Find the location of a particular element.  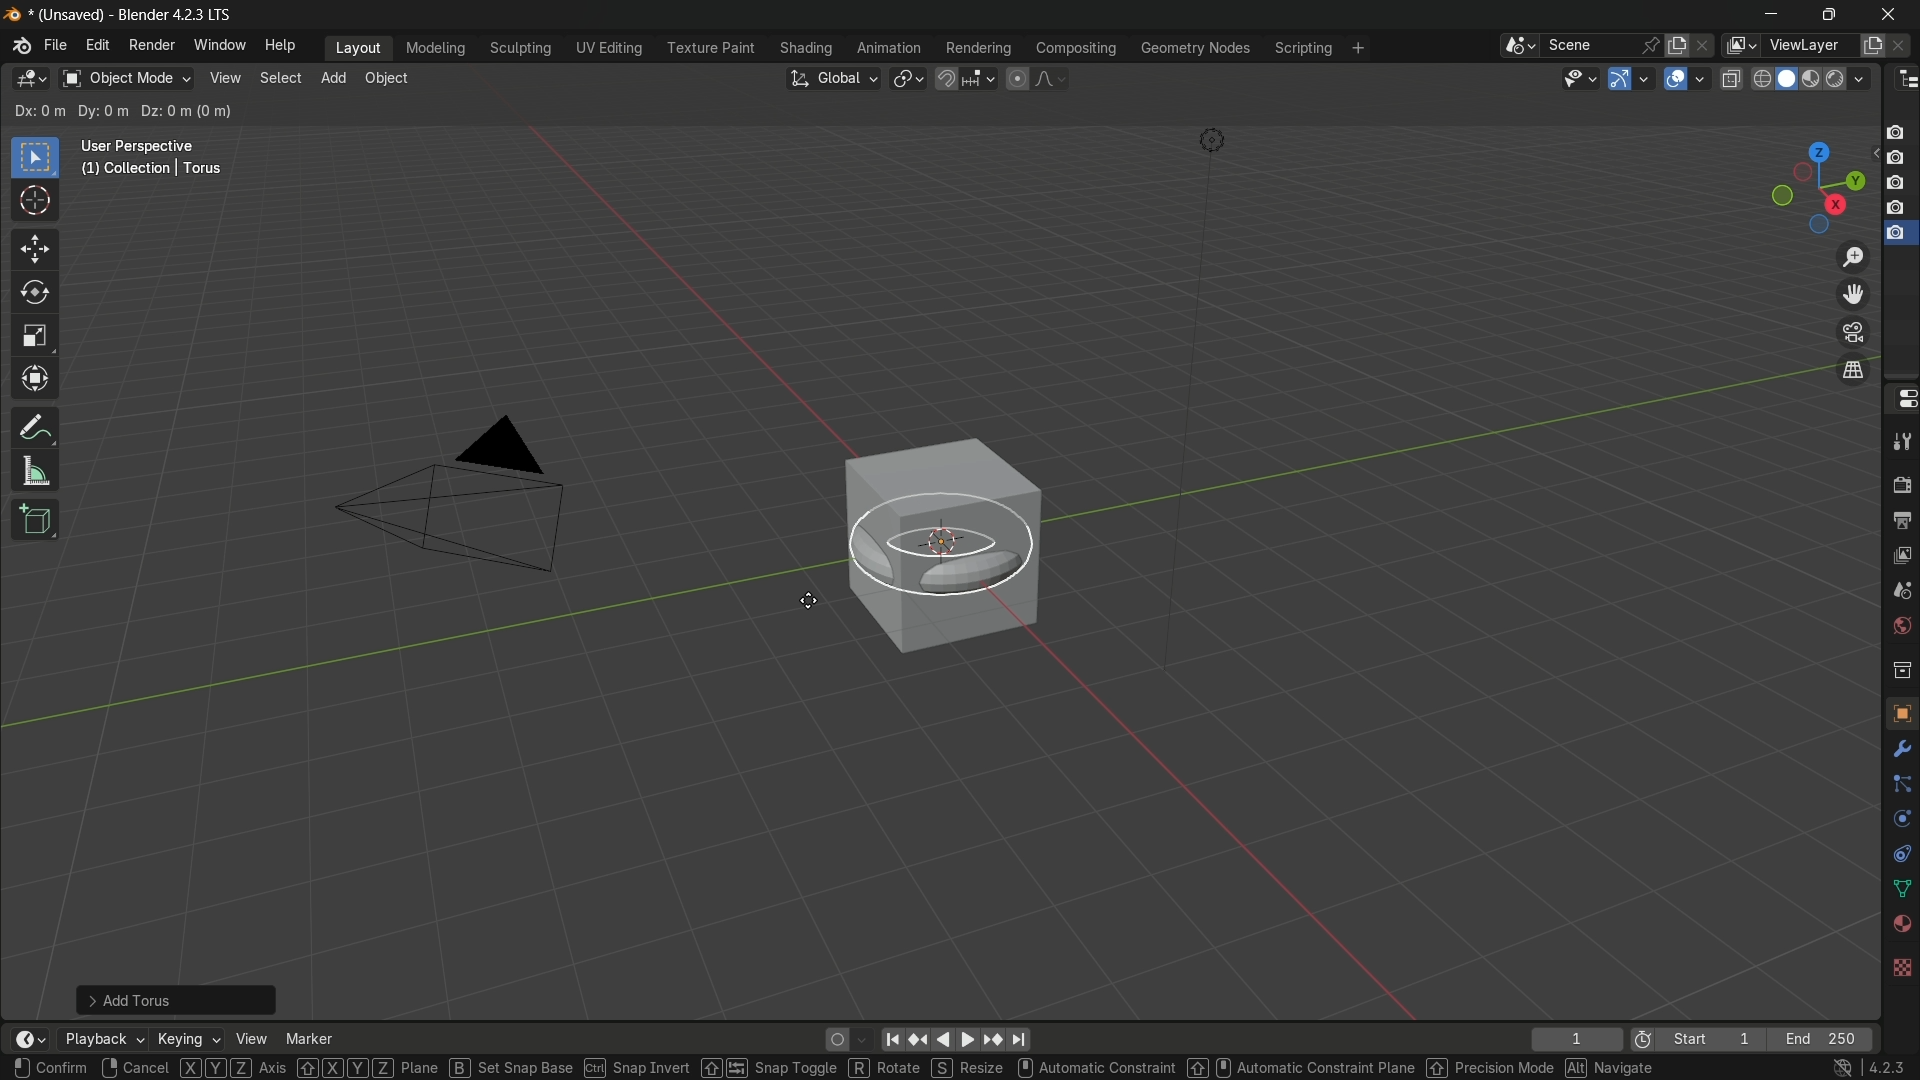

rotate is located at coordinates (35, 294).